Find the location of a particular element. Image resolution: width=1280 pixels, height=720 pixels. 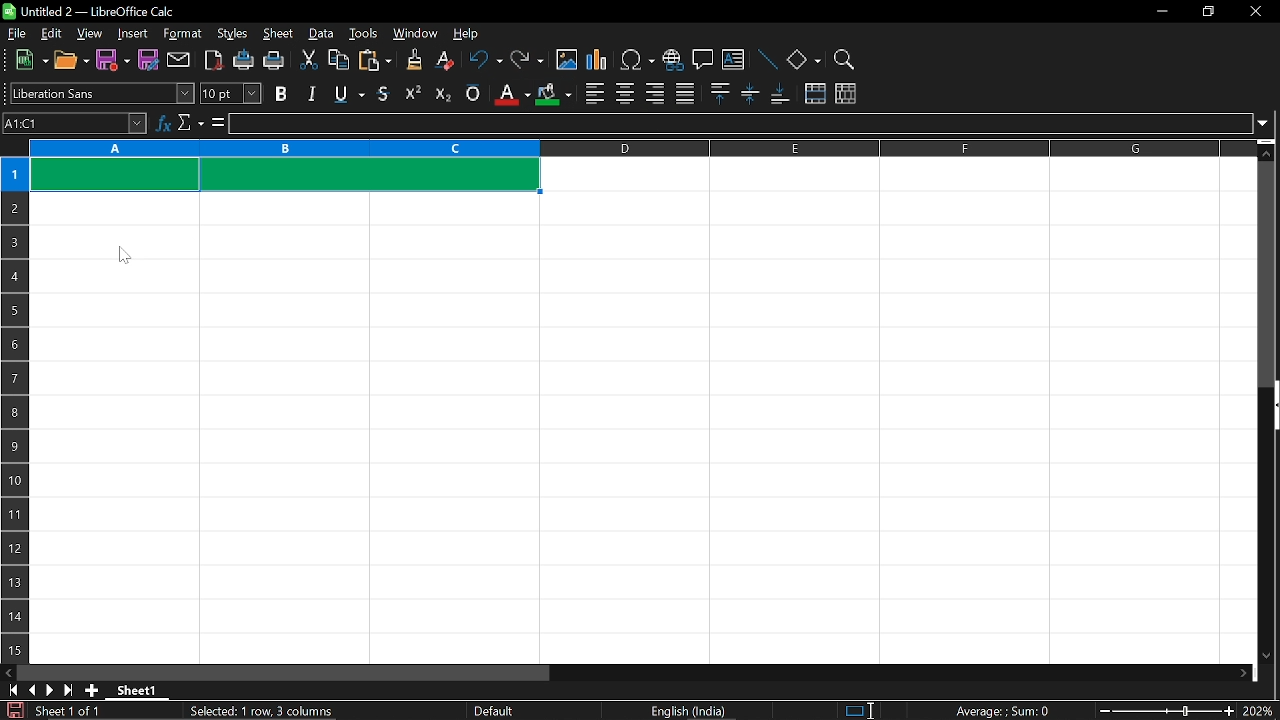

basic shapes is located at coordinates (804, 59).